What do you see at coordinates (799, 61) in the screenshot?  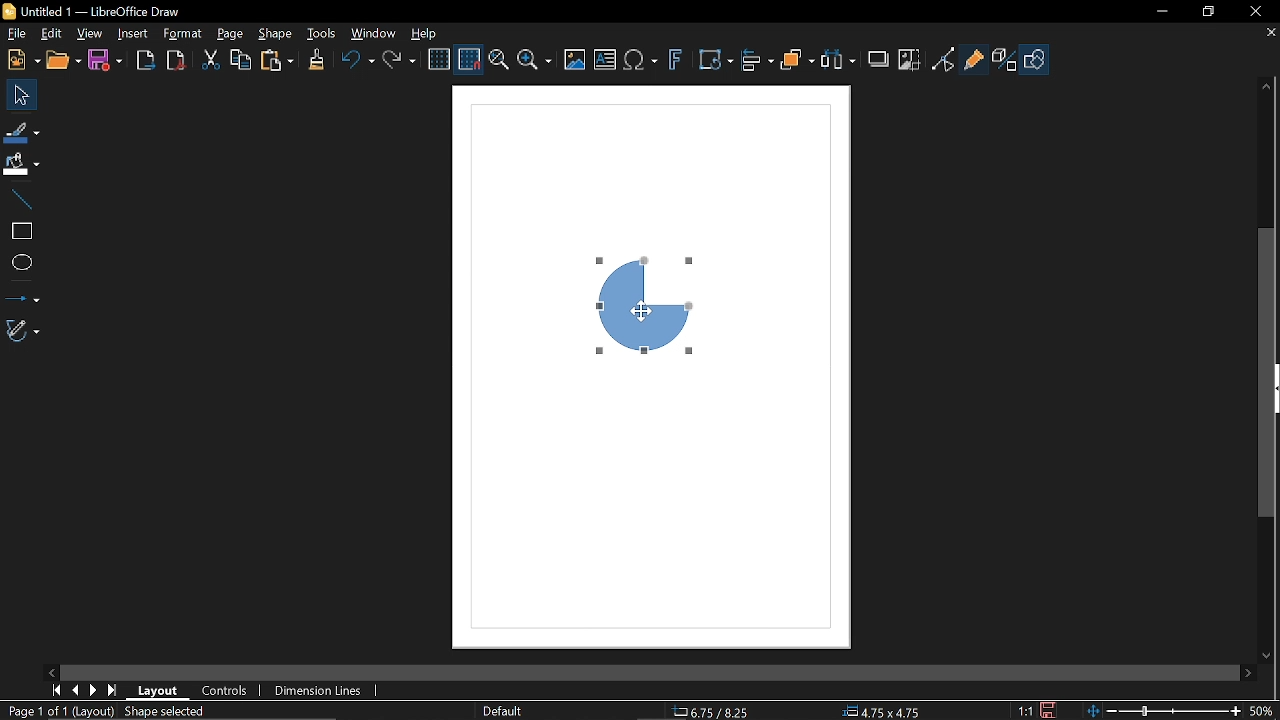 I see `Arrange` at bounding box center [799, 61].